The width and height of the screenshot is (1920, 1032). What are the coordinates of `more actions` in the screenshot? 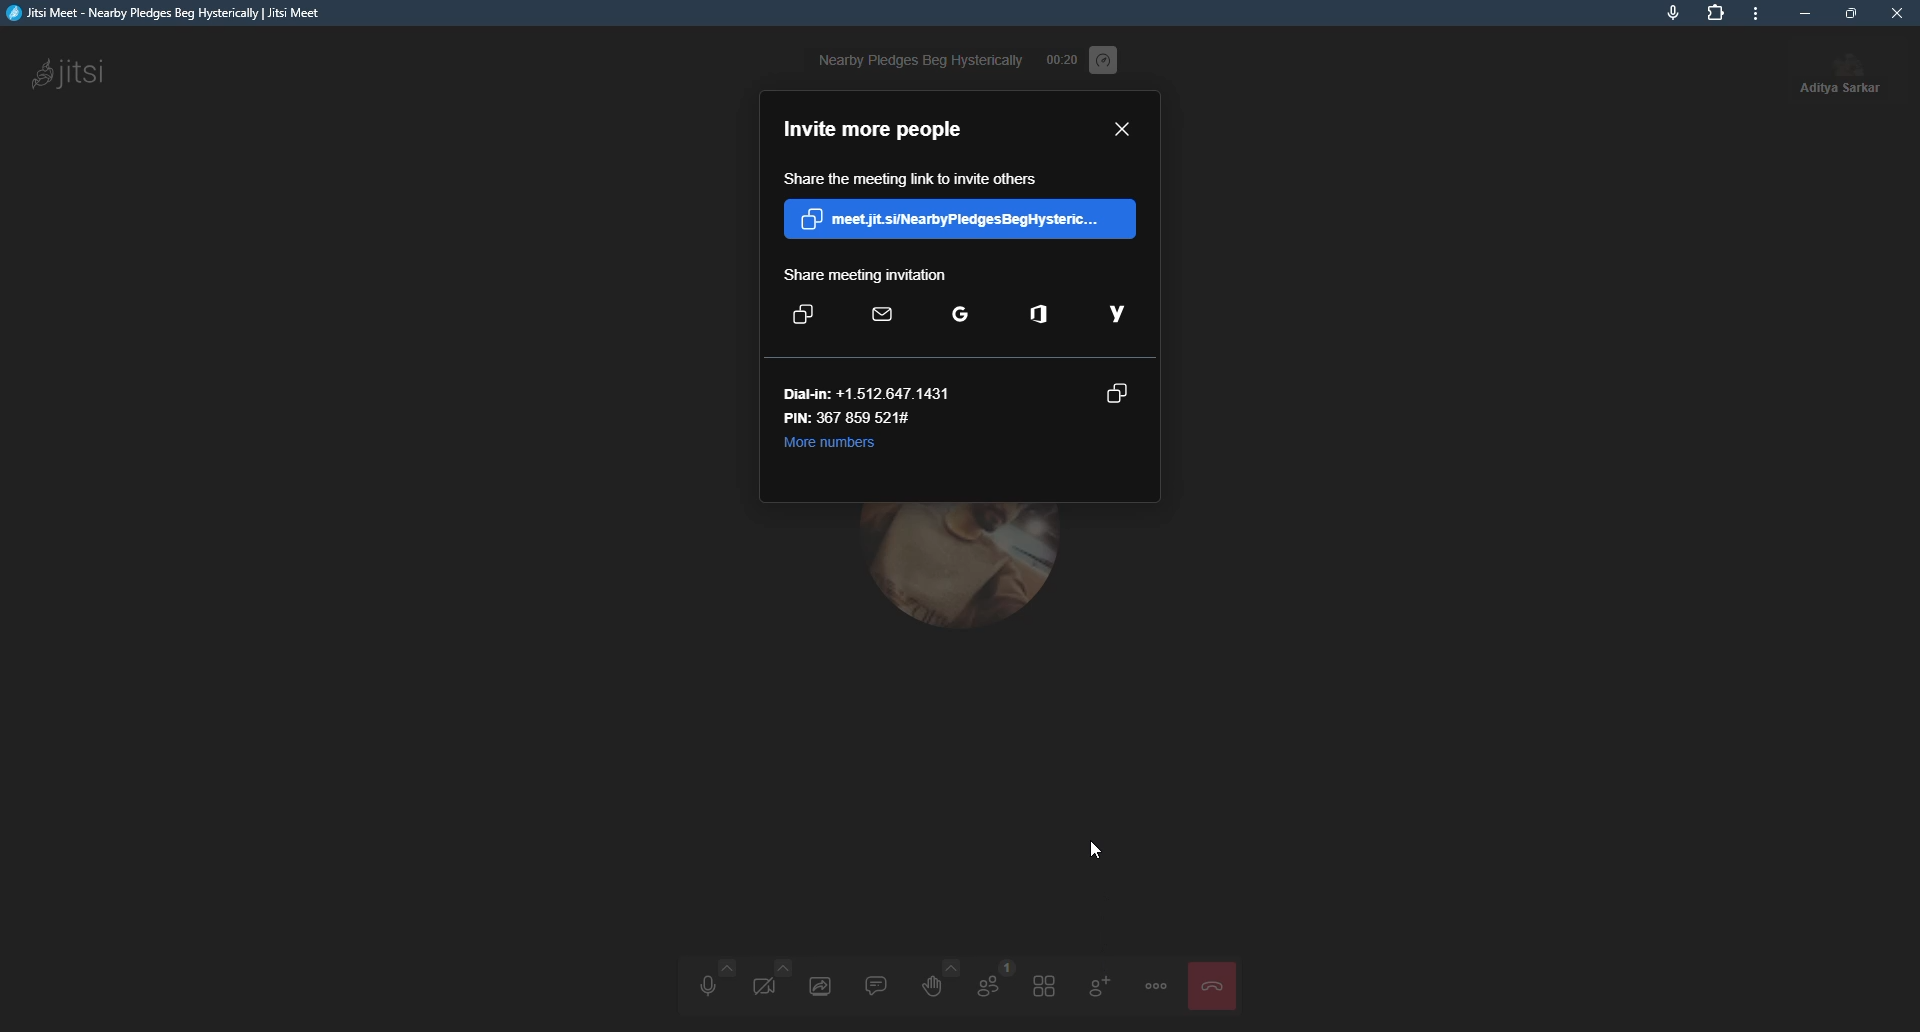 It's located at (1158, 989).